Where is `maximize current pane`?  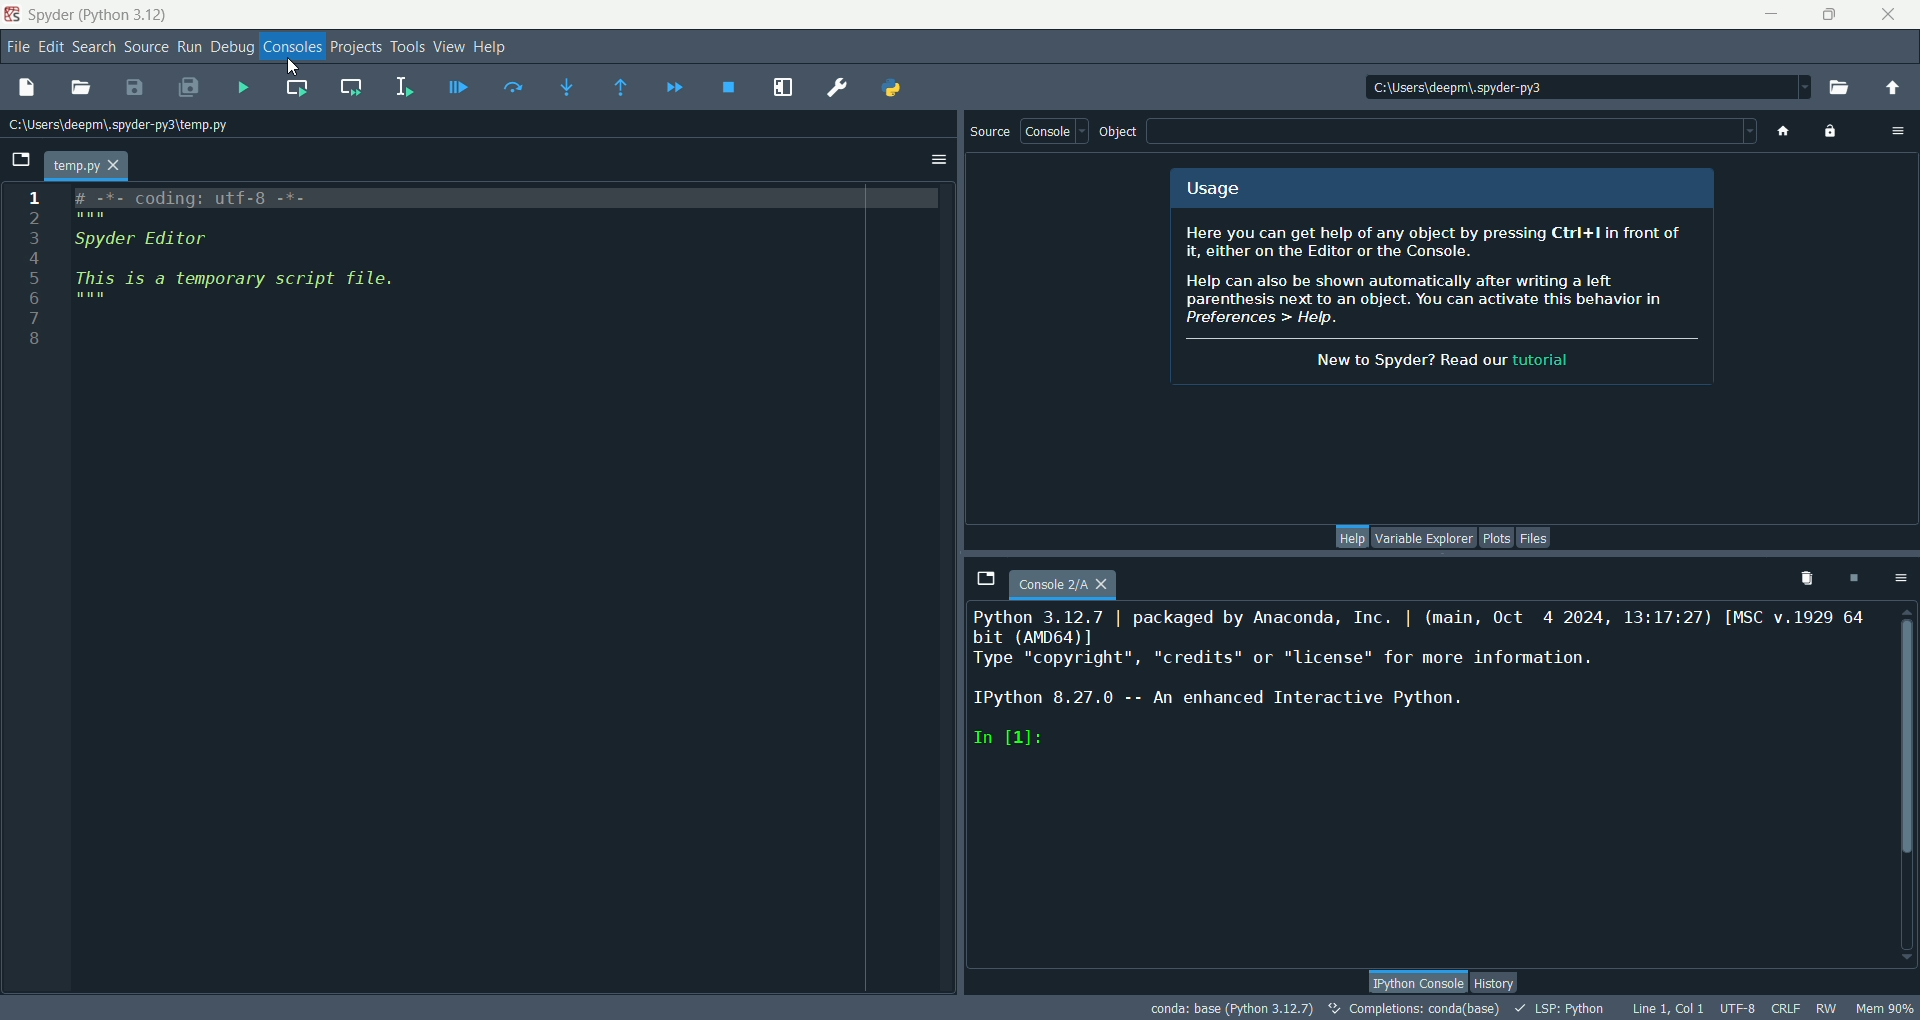 maximize current pane is located at coordinates (783, 87).